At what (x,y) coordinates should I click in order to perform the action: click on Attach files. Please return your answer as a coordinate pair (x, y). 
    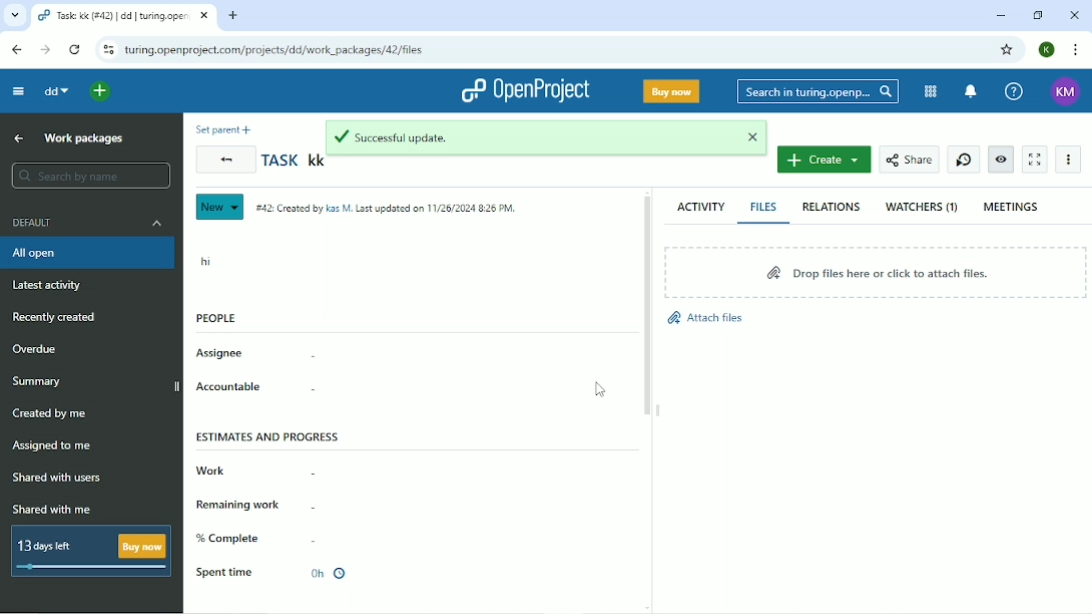
    Looking at the image, I should click on (709, 319).